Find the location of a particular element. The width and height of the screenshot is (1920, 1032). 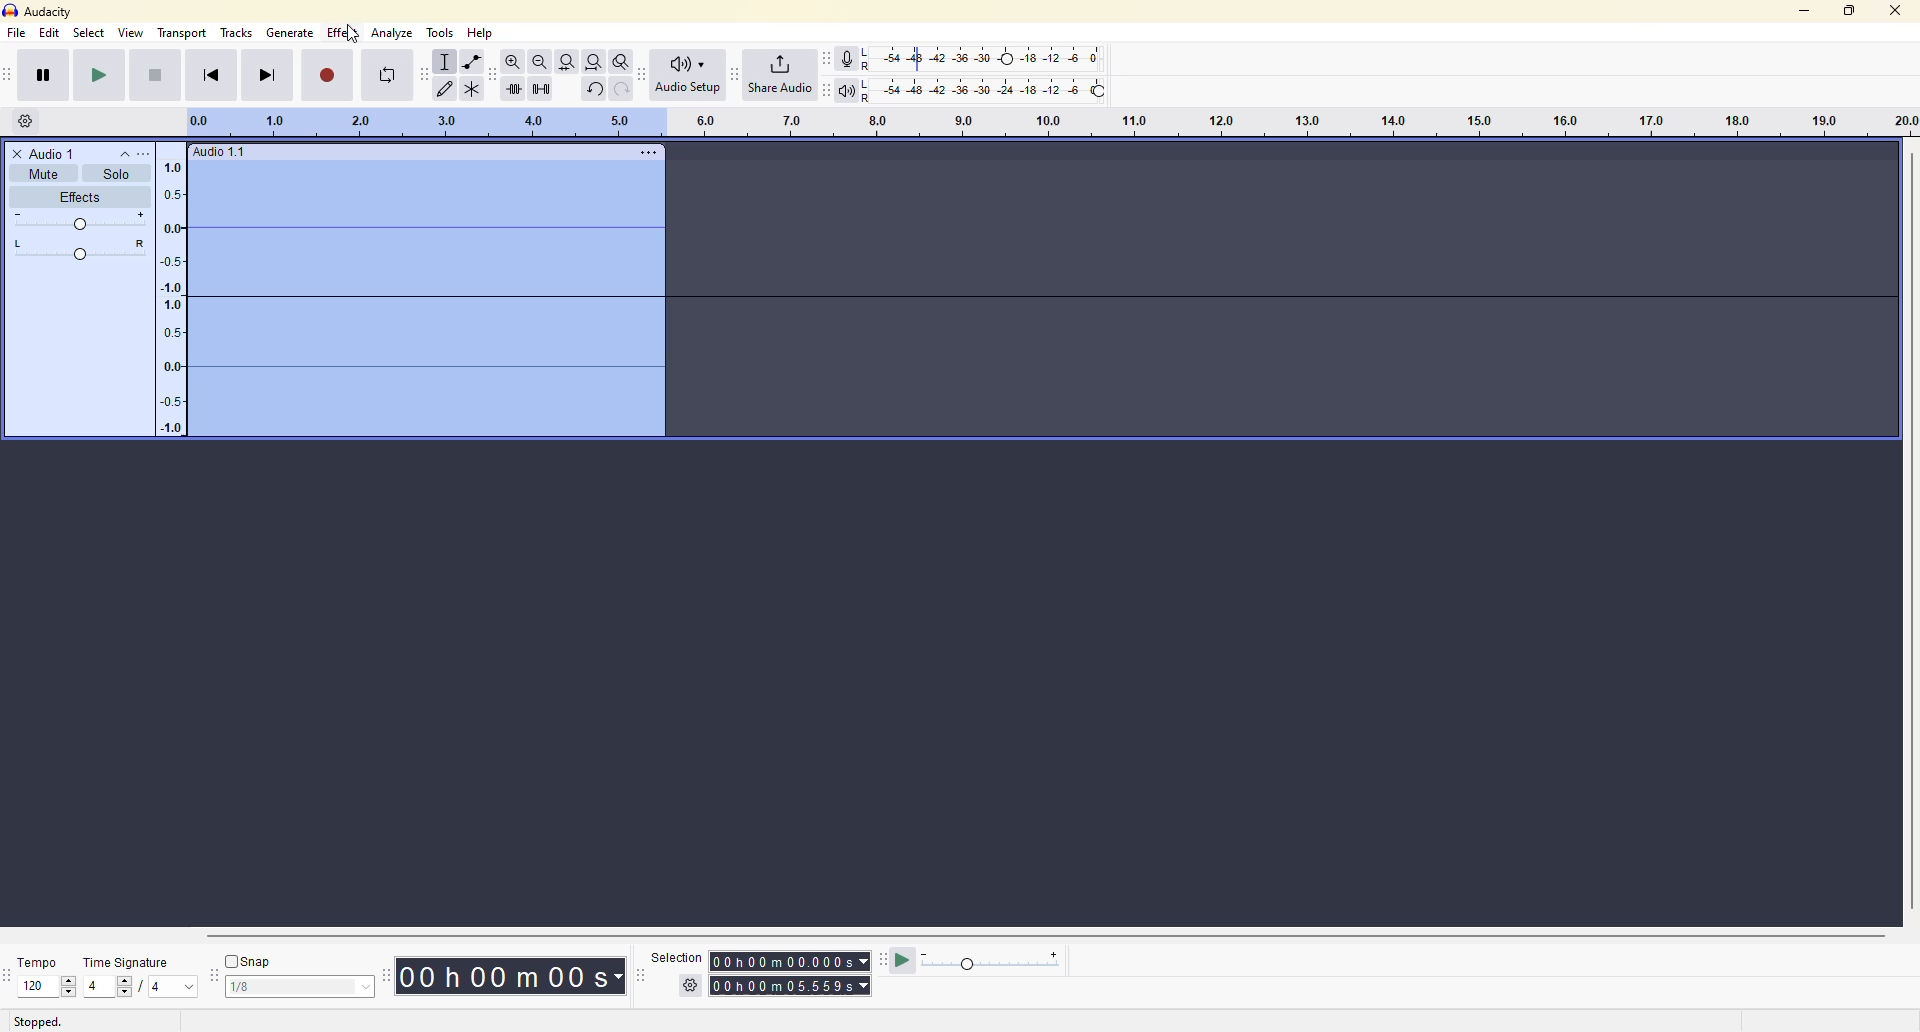

pause is located at coordinates (43, 74).